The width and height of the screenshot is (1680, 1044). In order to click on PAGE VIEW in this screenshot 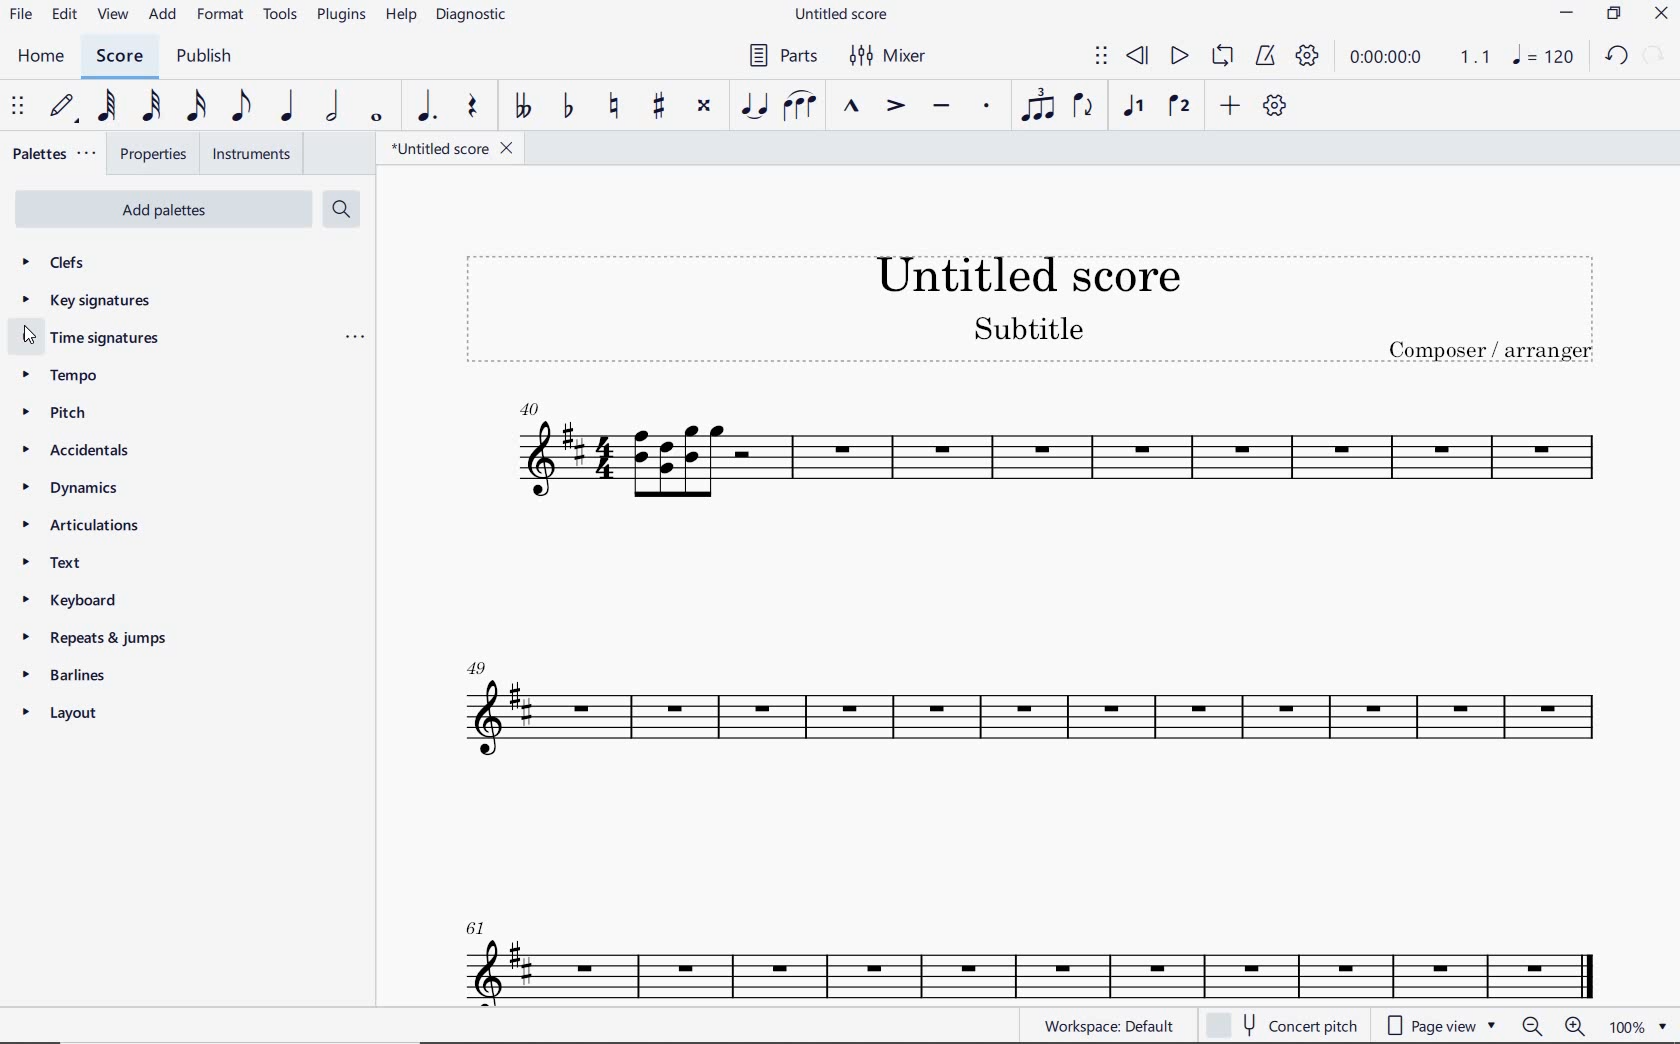, I will do `click(1438, 1027)`.